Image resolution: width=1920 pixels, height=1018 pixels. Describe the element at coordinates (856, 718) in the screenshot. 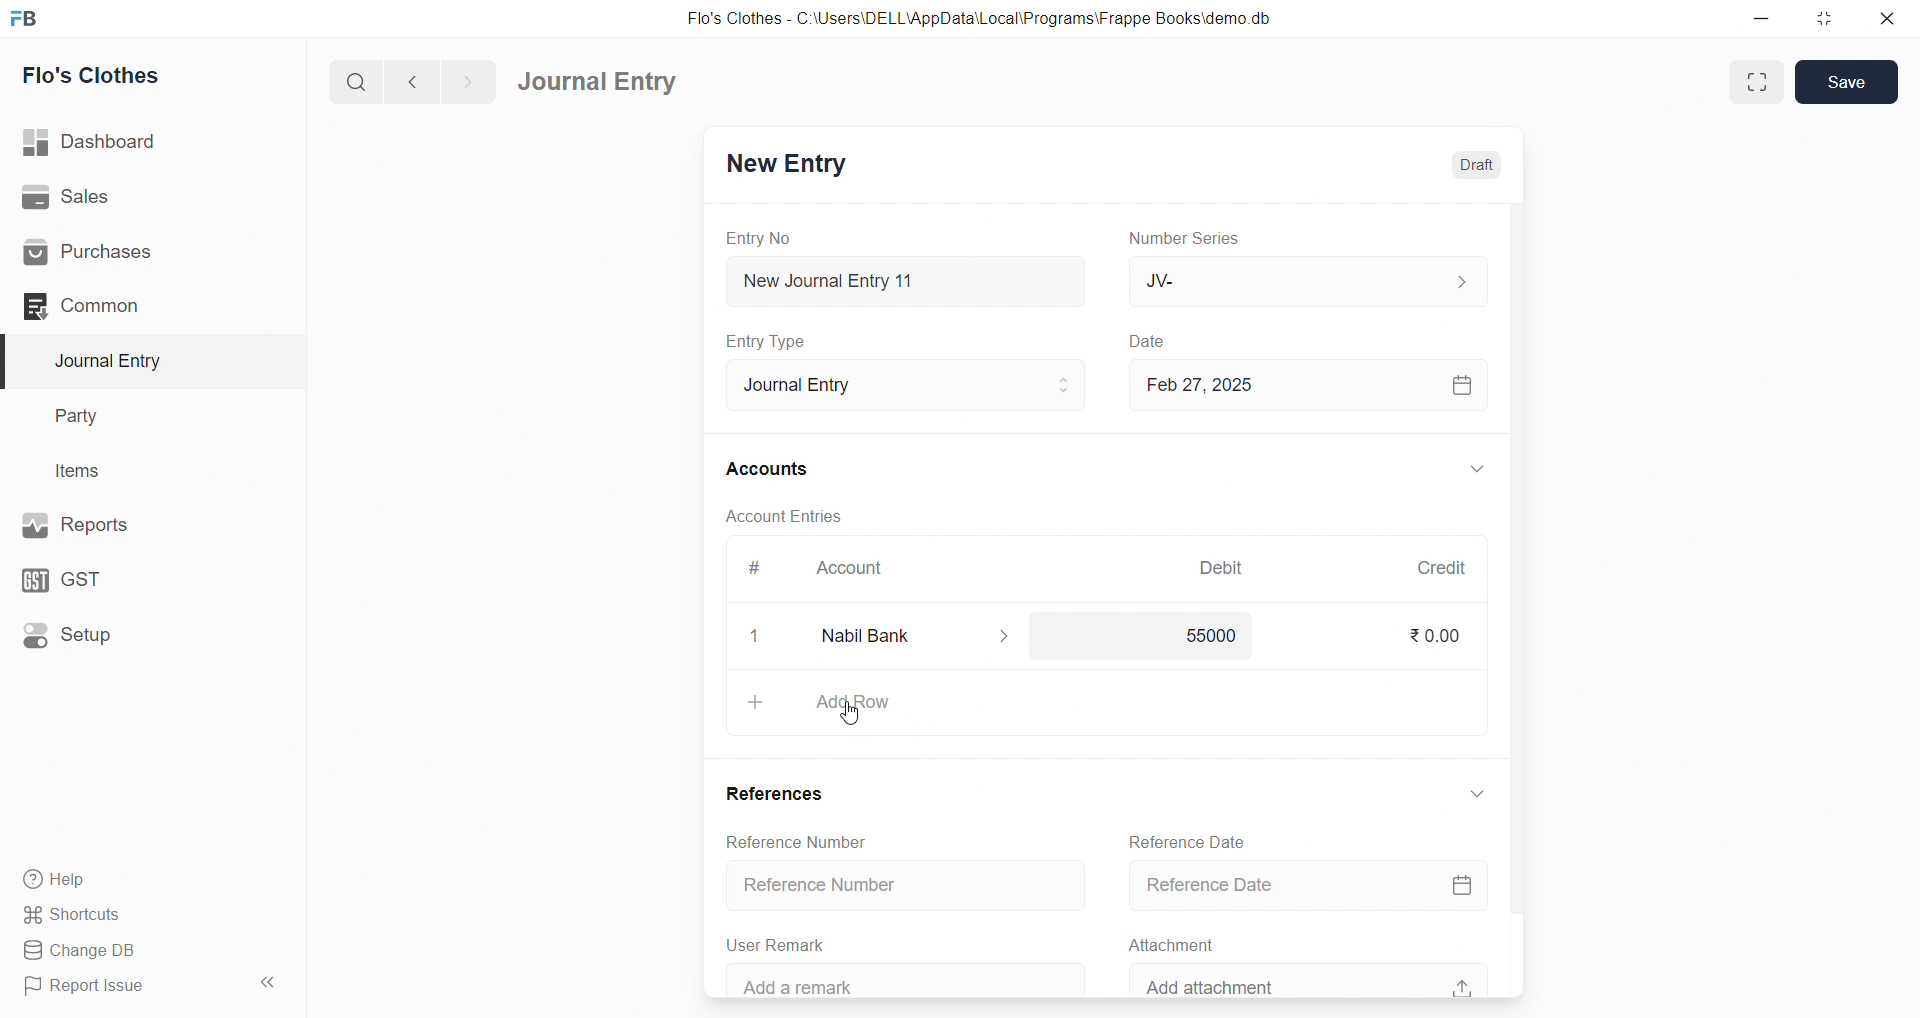

I see `cursor` at that location.